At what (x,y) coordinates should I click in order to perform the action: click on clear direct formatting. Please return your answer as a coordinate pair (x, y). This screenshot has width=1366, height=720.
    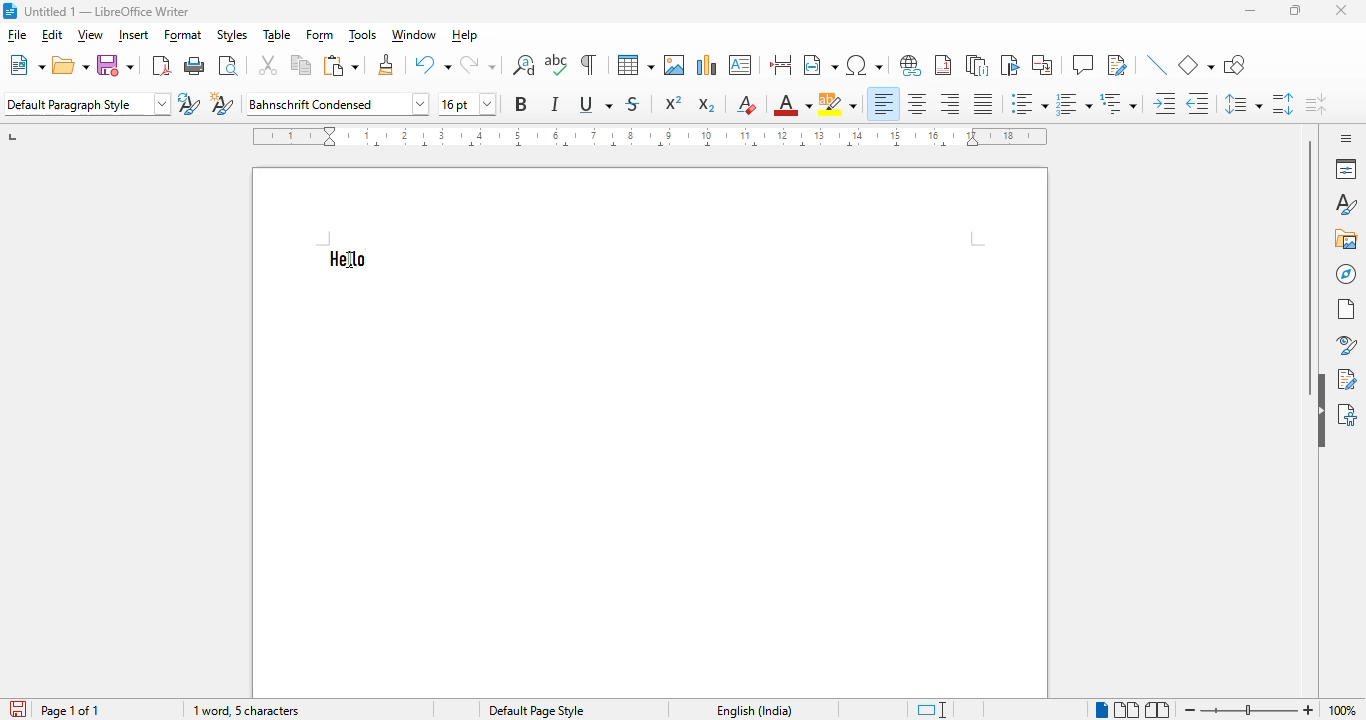
    Looking at the image, I should click on (748, 104).